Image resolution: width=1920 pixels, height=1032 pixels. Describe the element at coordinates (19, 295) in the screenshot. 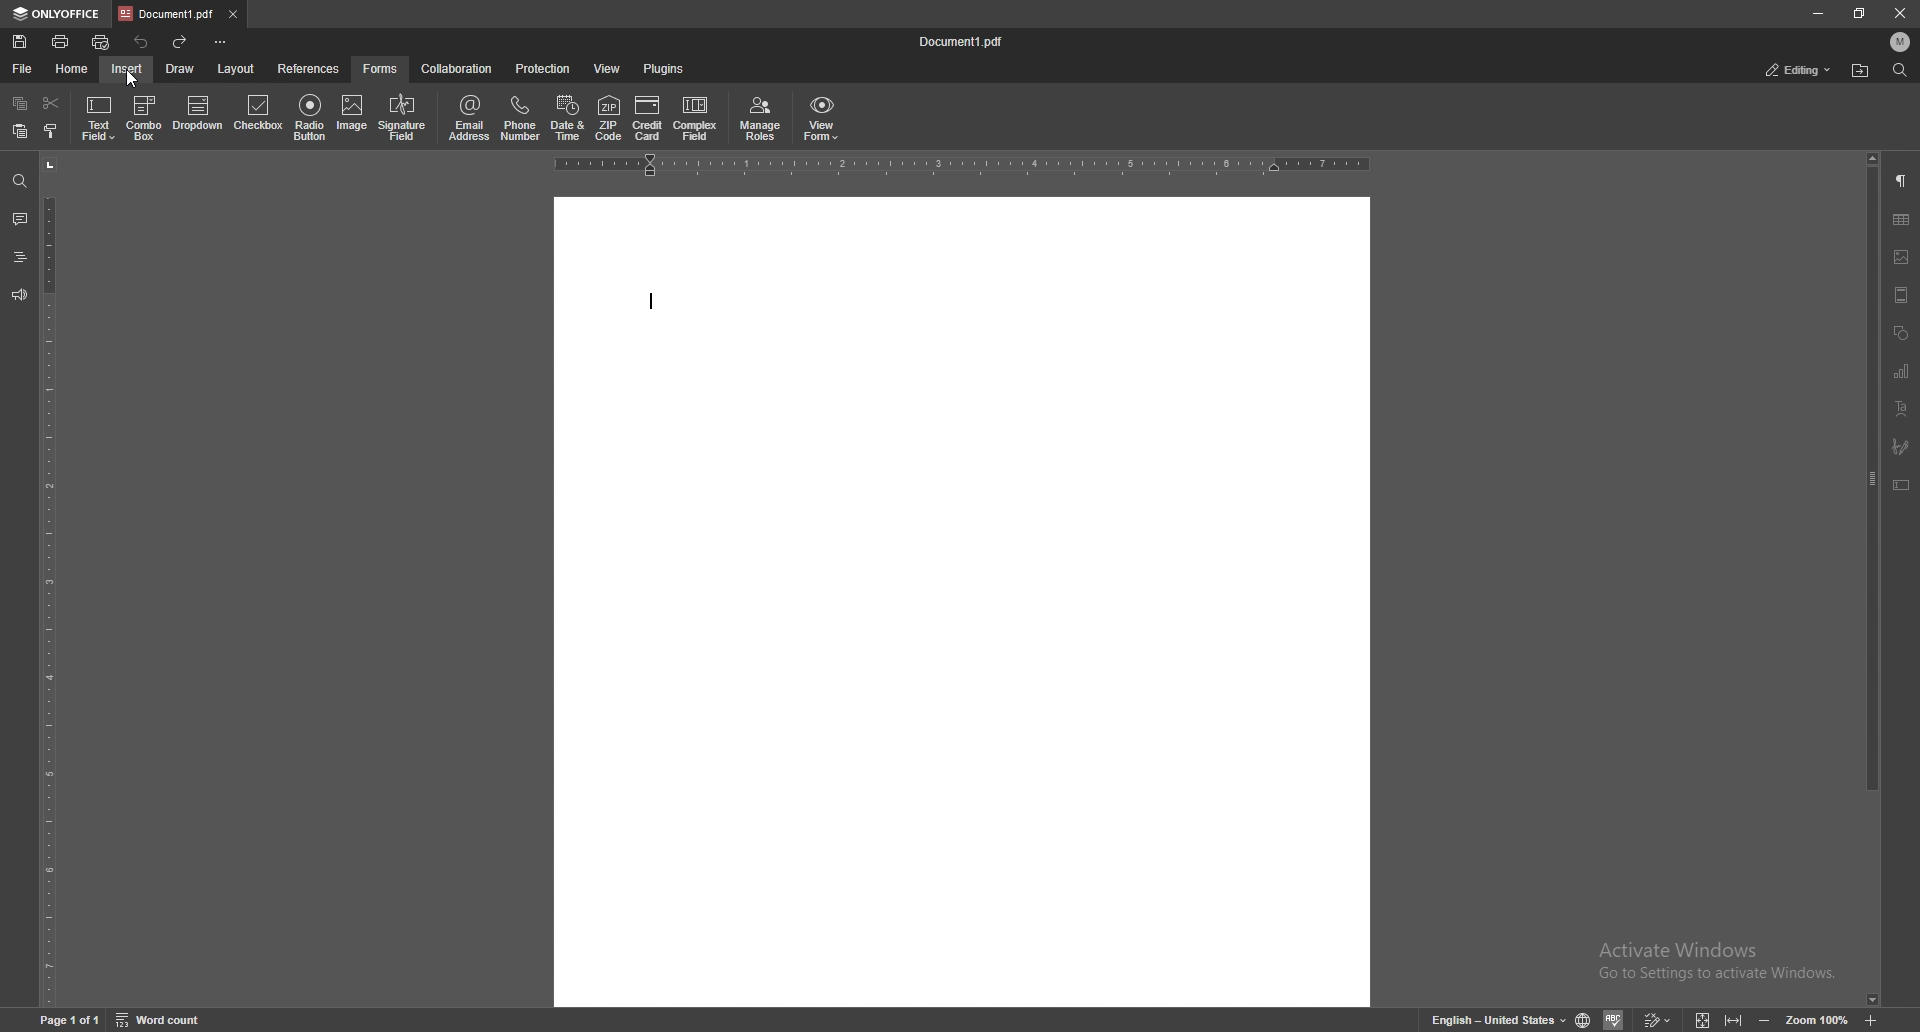

I see `feedback` at that location.